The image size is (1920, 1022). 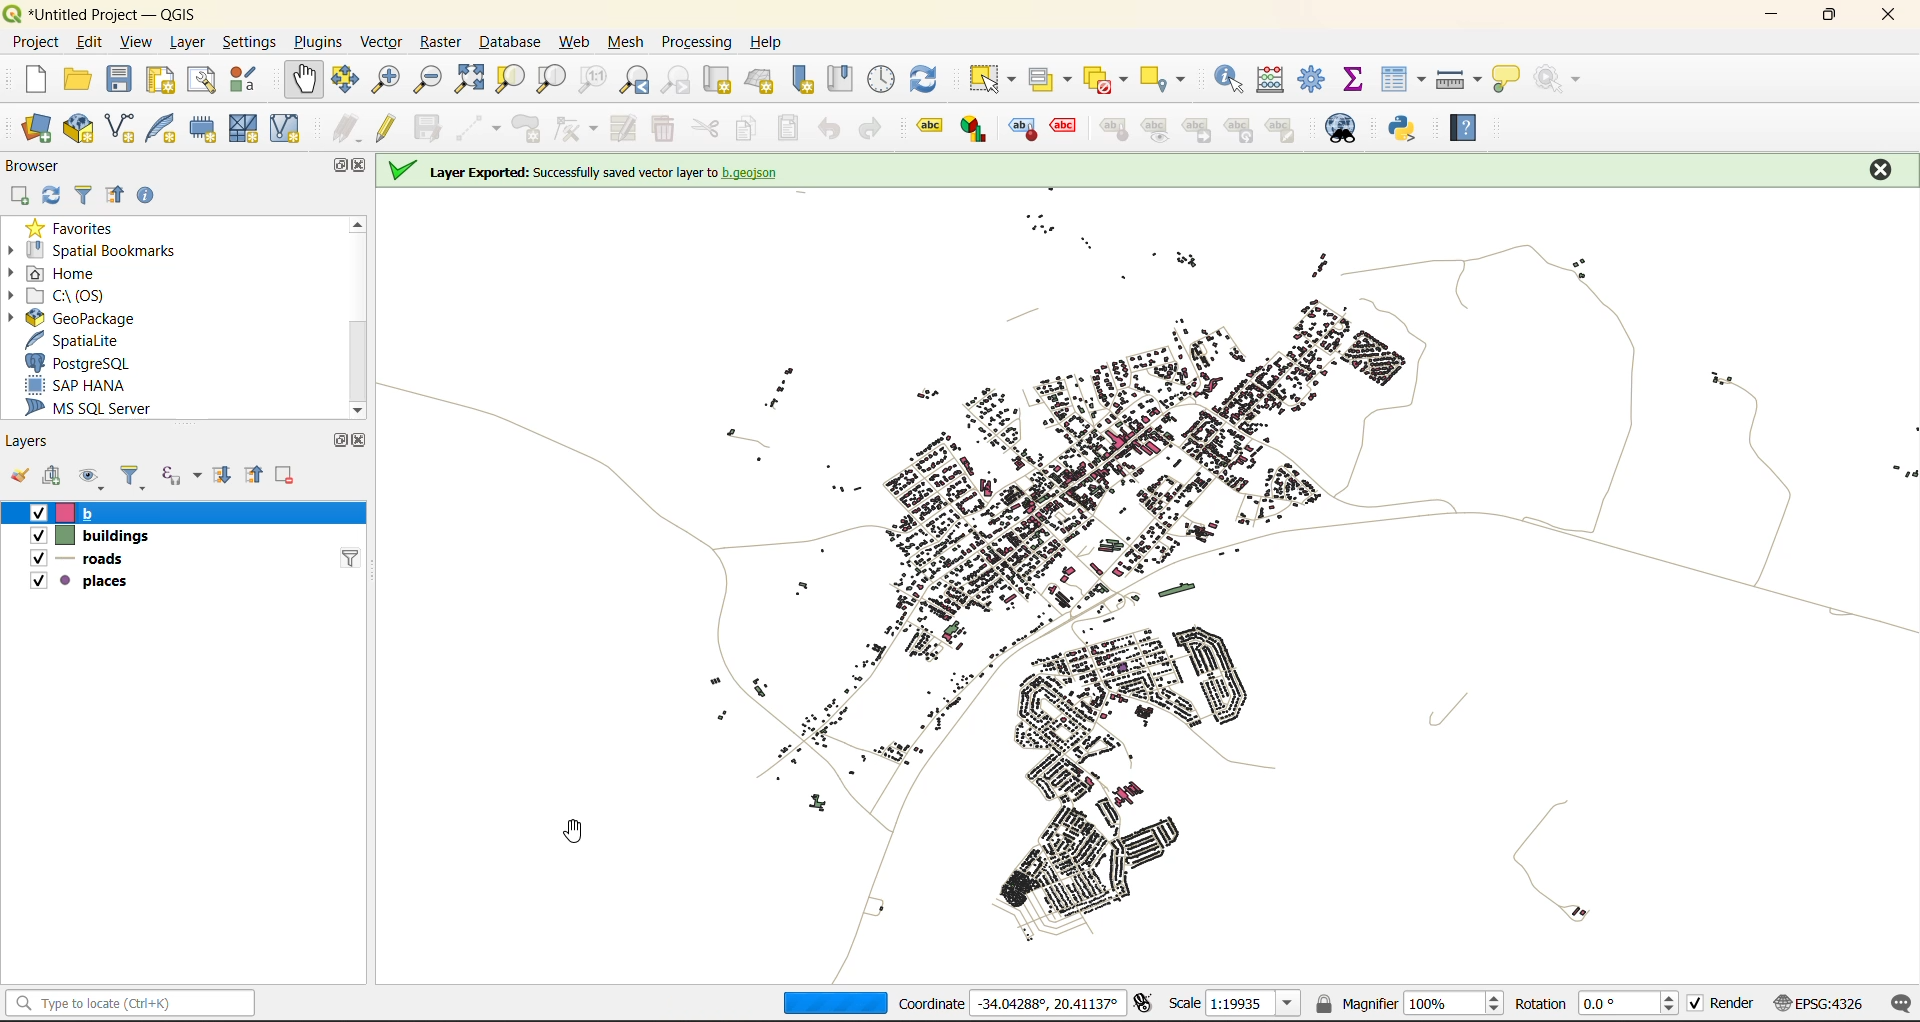 I want to click on roads, so click(x=68, y=556).